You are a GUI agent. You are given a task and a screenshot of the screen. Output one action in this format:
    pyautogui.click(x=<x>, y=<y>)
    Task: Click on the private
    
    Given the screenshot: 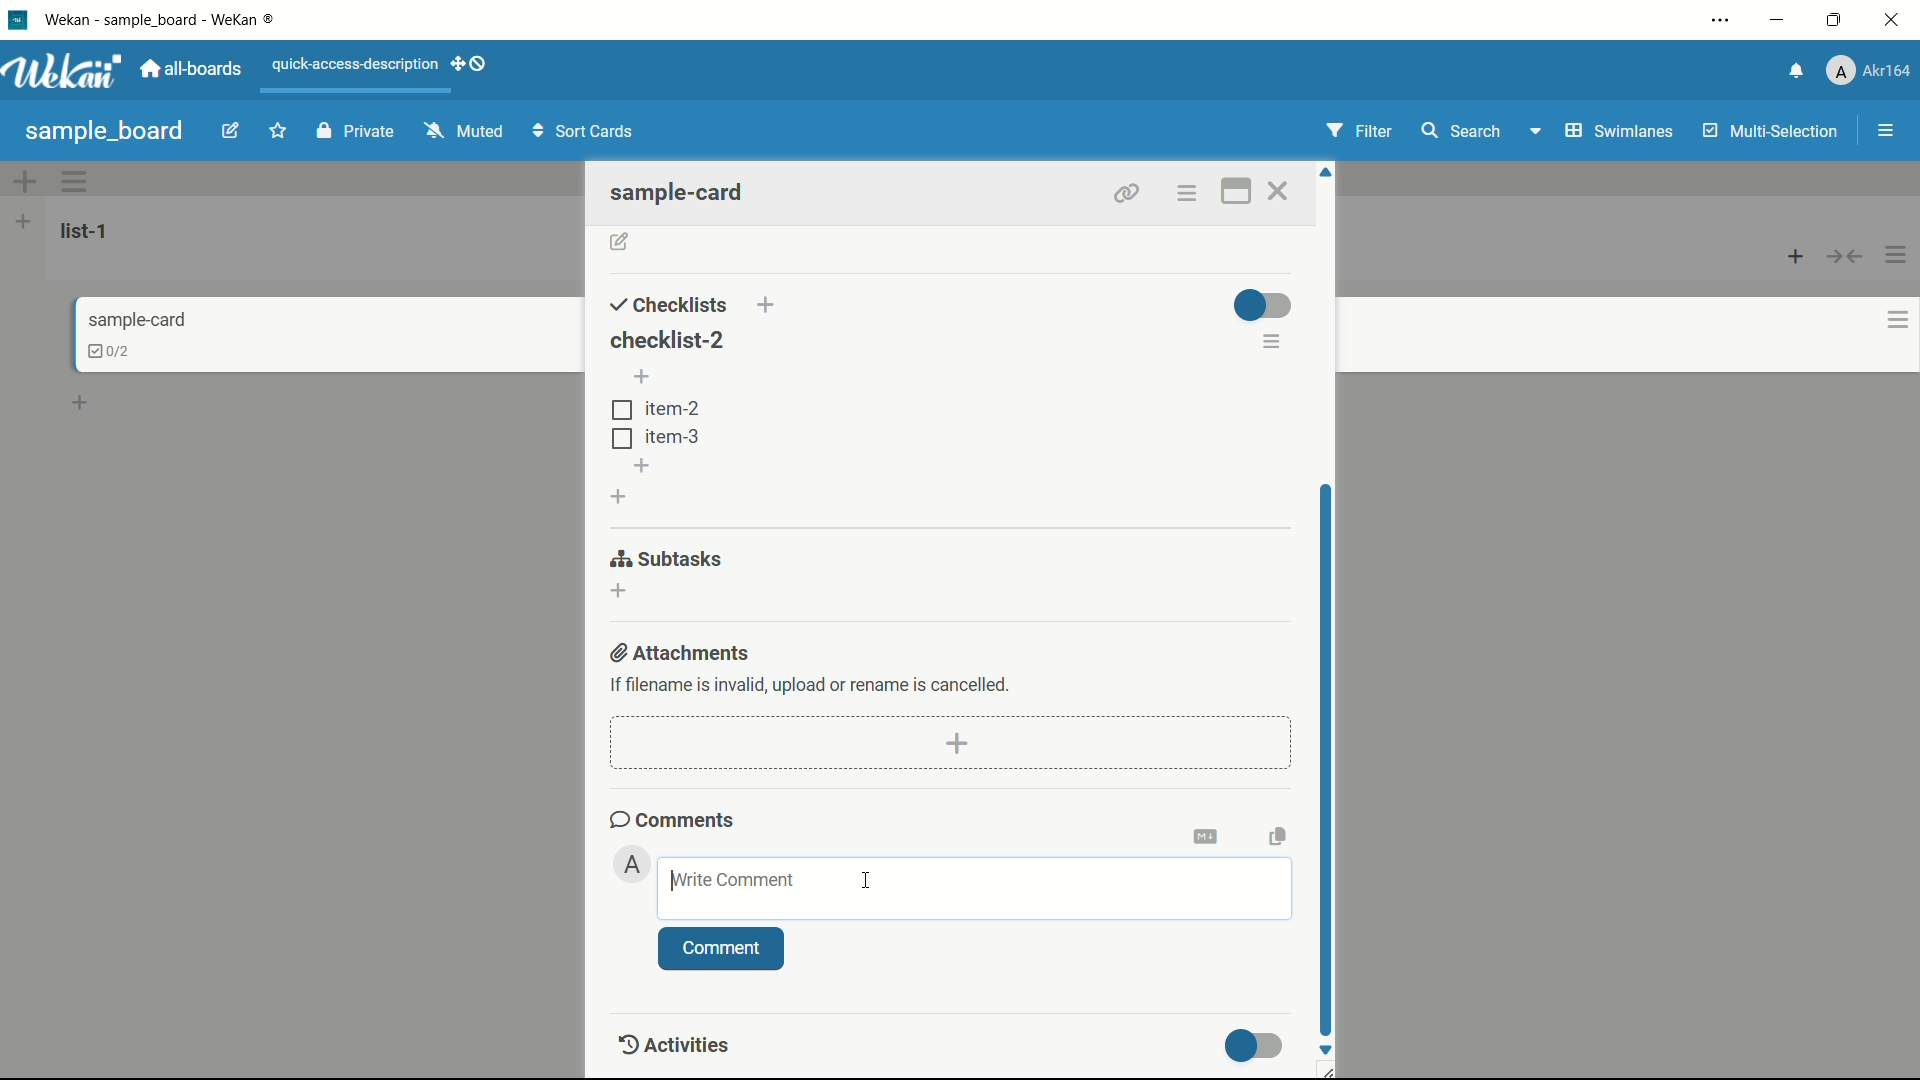 What is the action you would take?
    pyautogui.click(x=355, y=132)
    